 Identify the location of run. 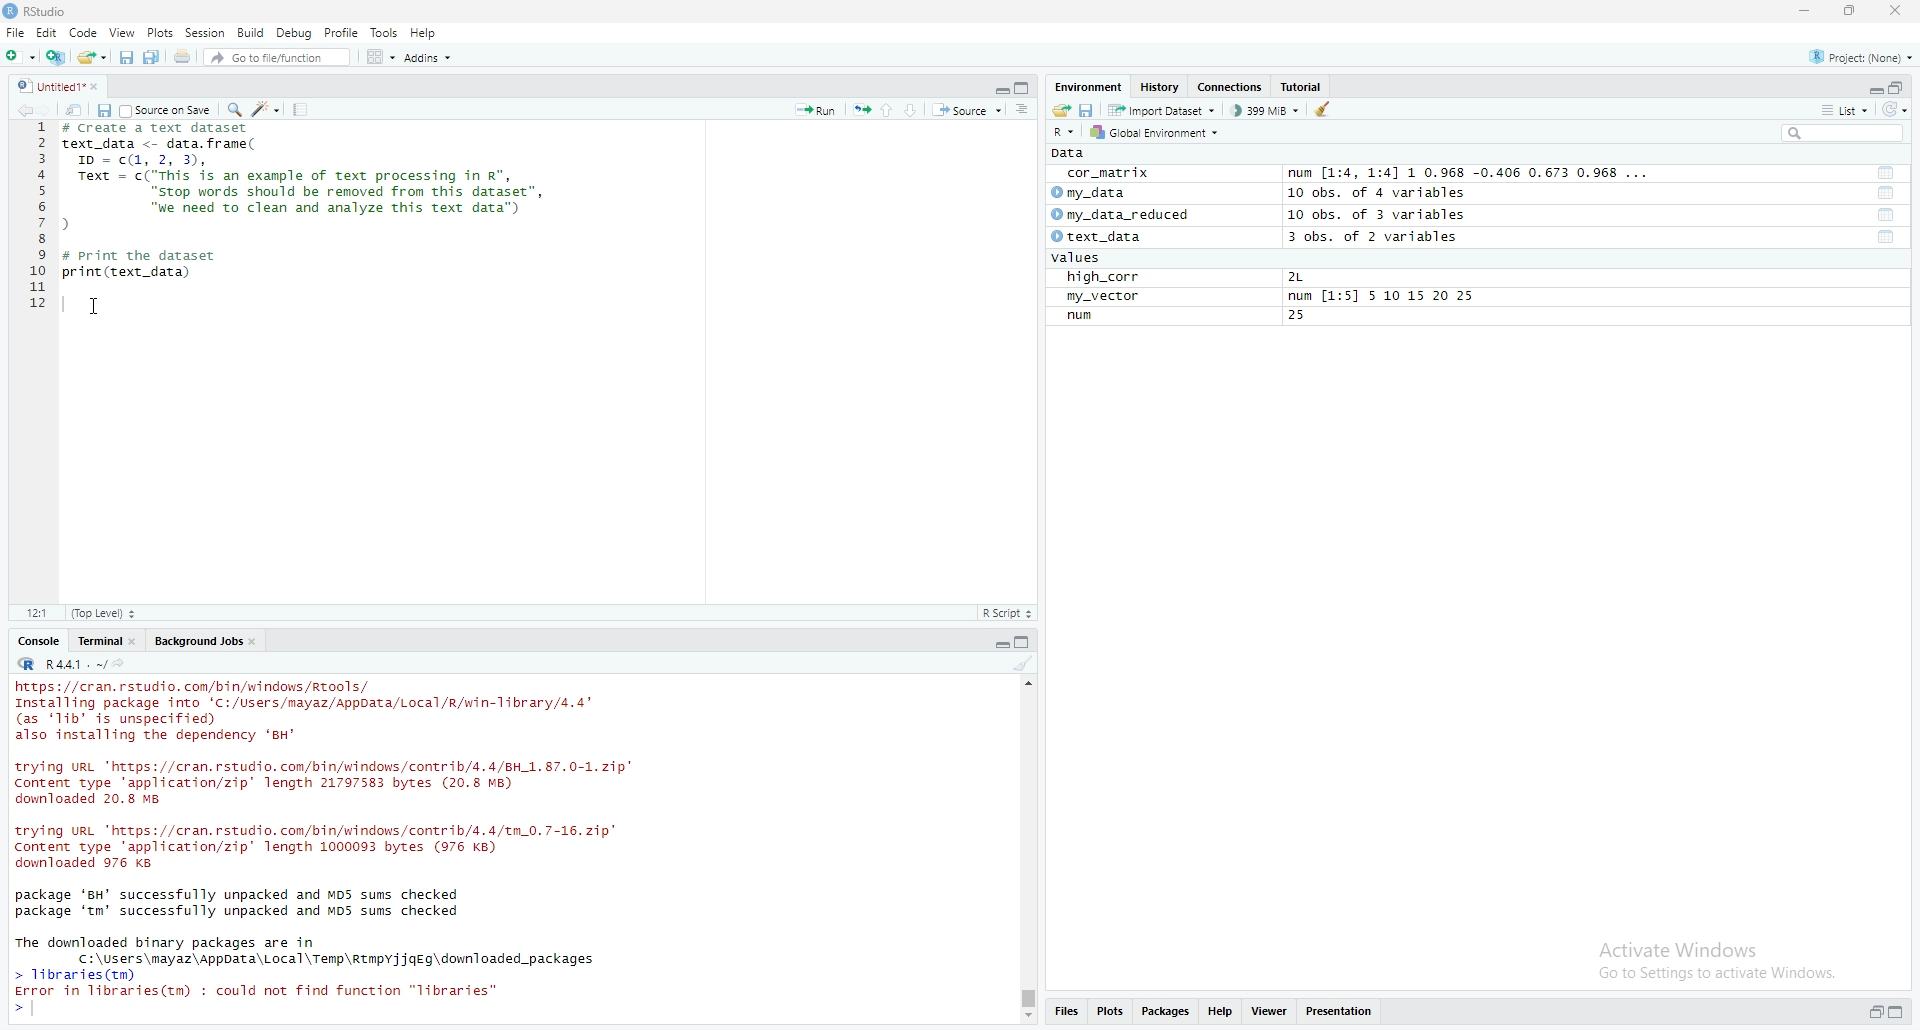
(815, 110).